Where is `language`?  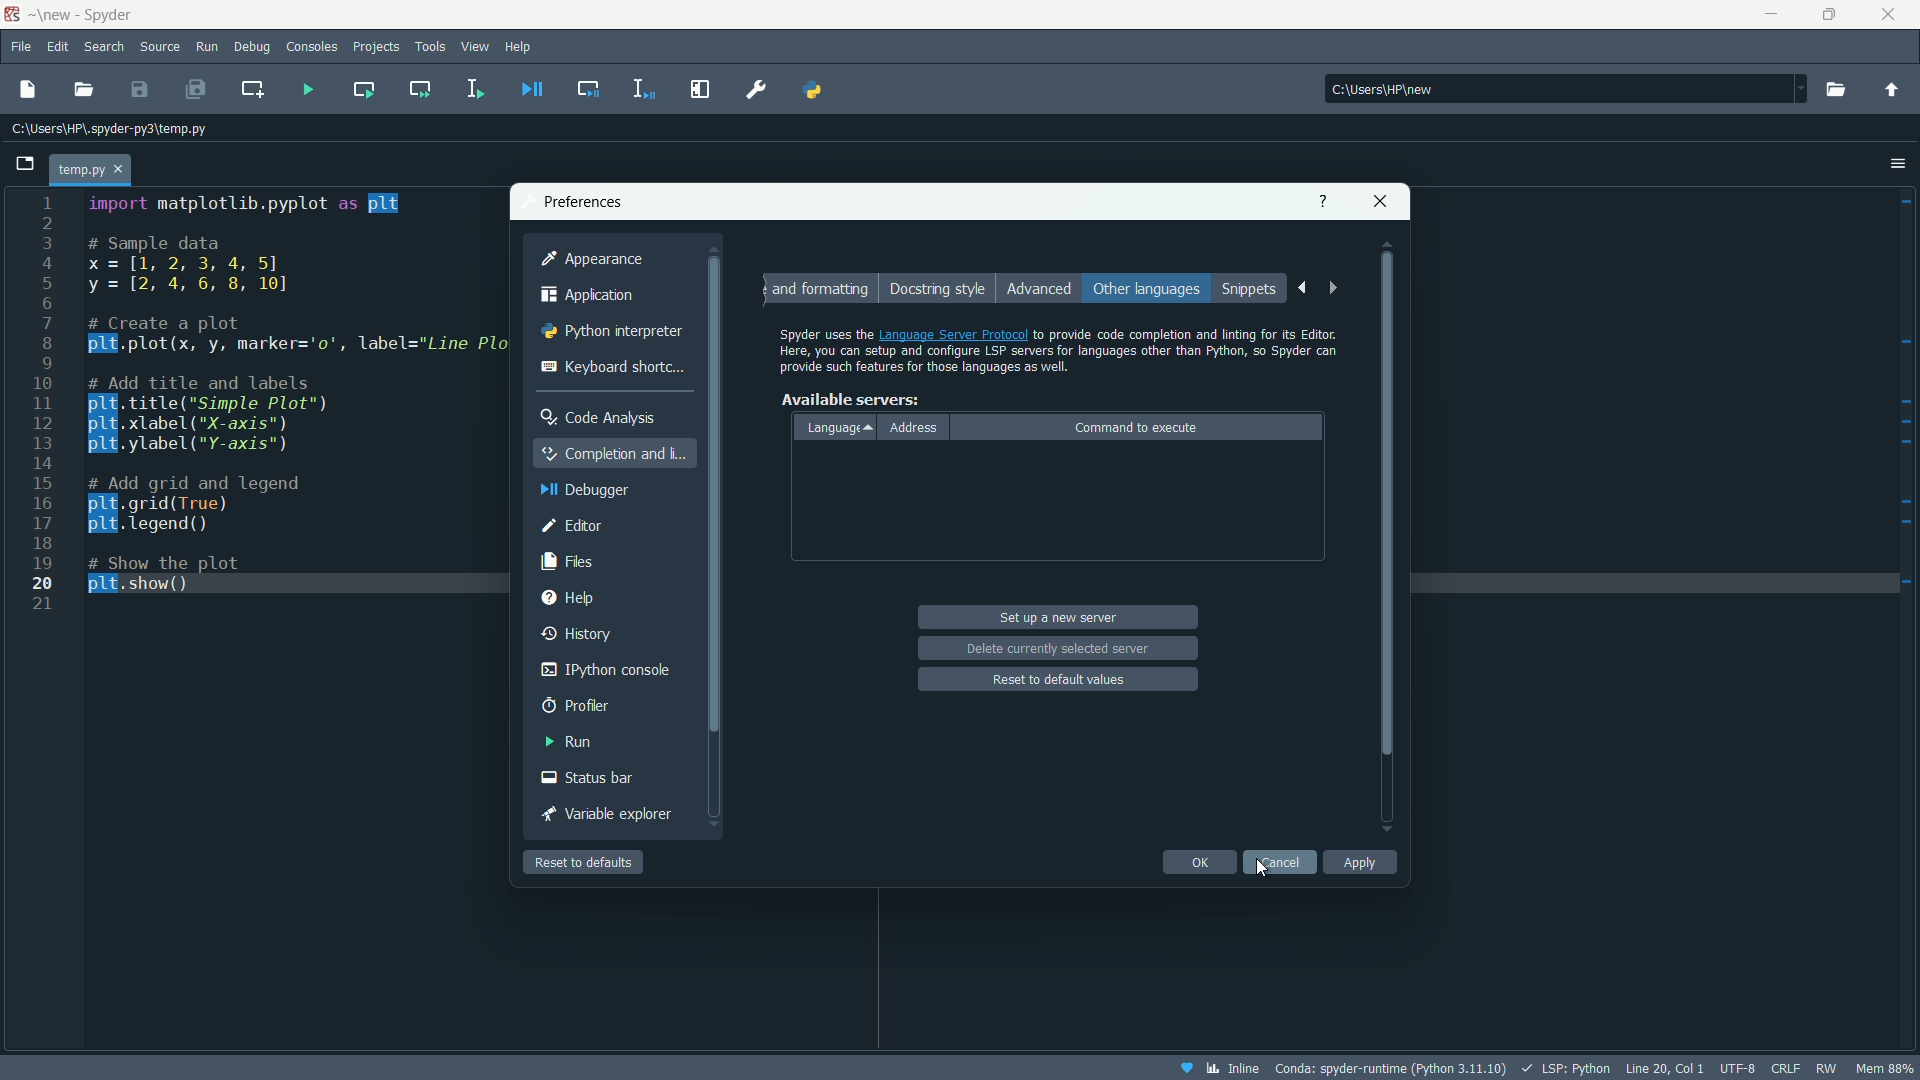 language is located at coordinates (839, 427).